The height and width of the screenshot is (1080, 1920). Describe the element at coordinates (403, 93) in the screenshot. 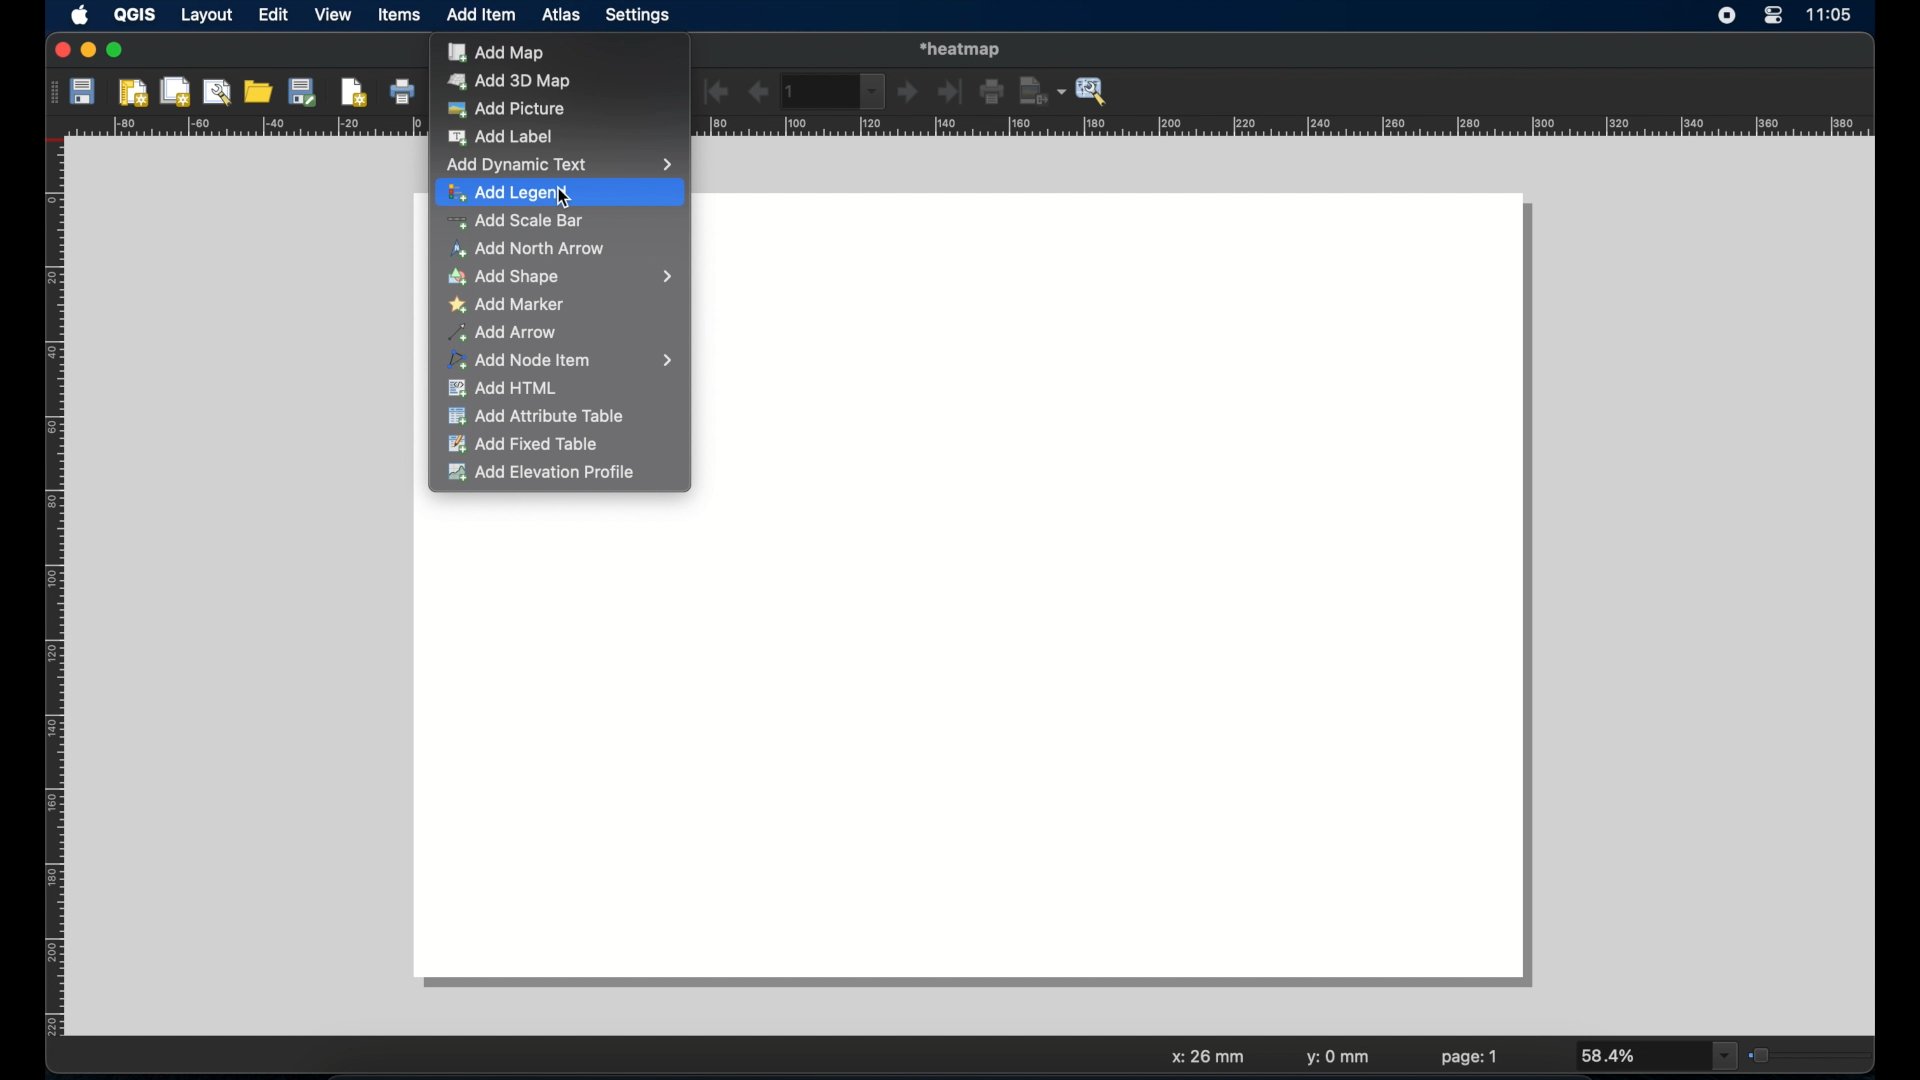

I see `print layout` at that location.